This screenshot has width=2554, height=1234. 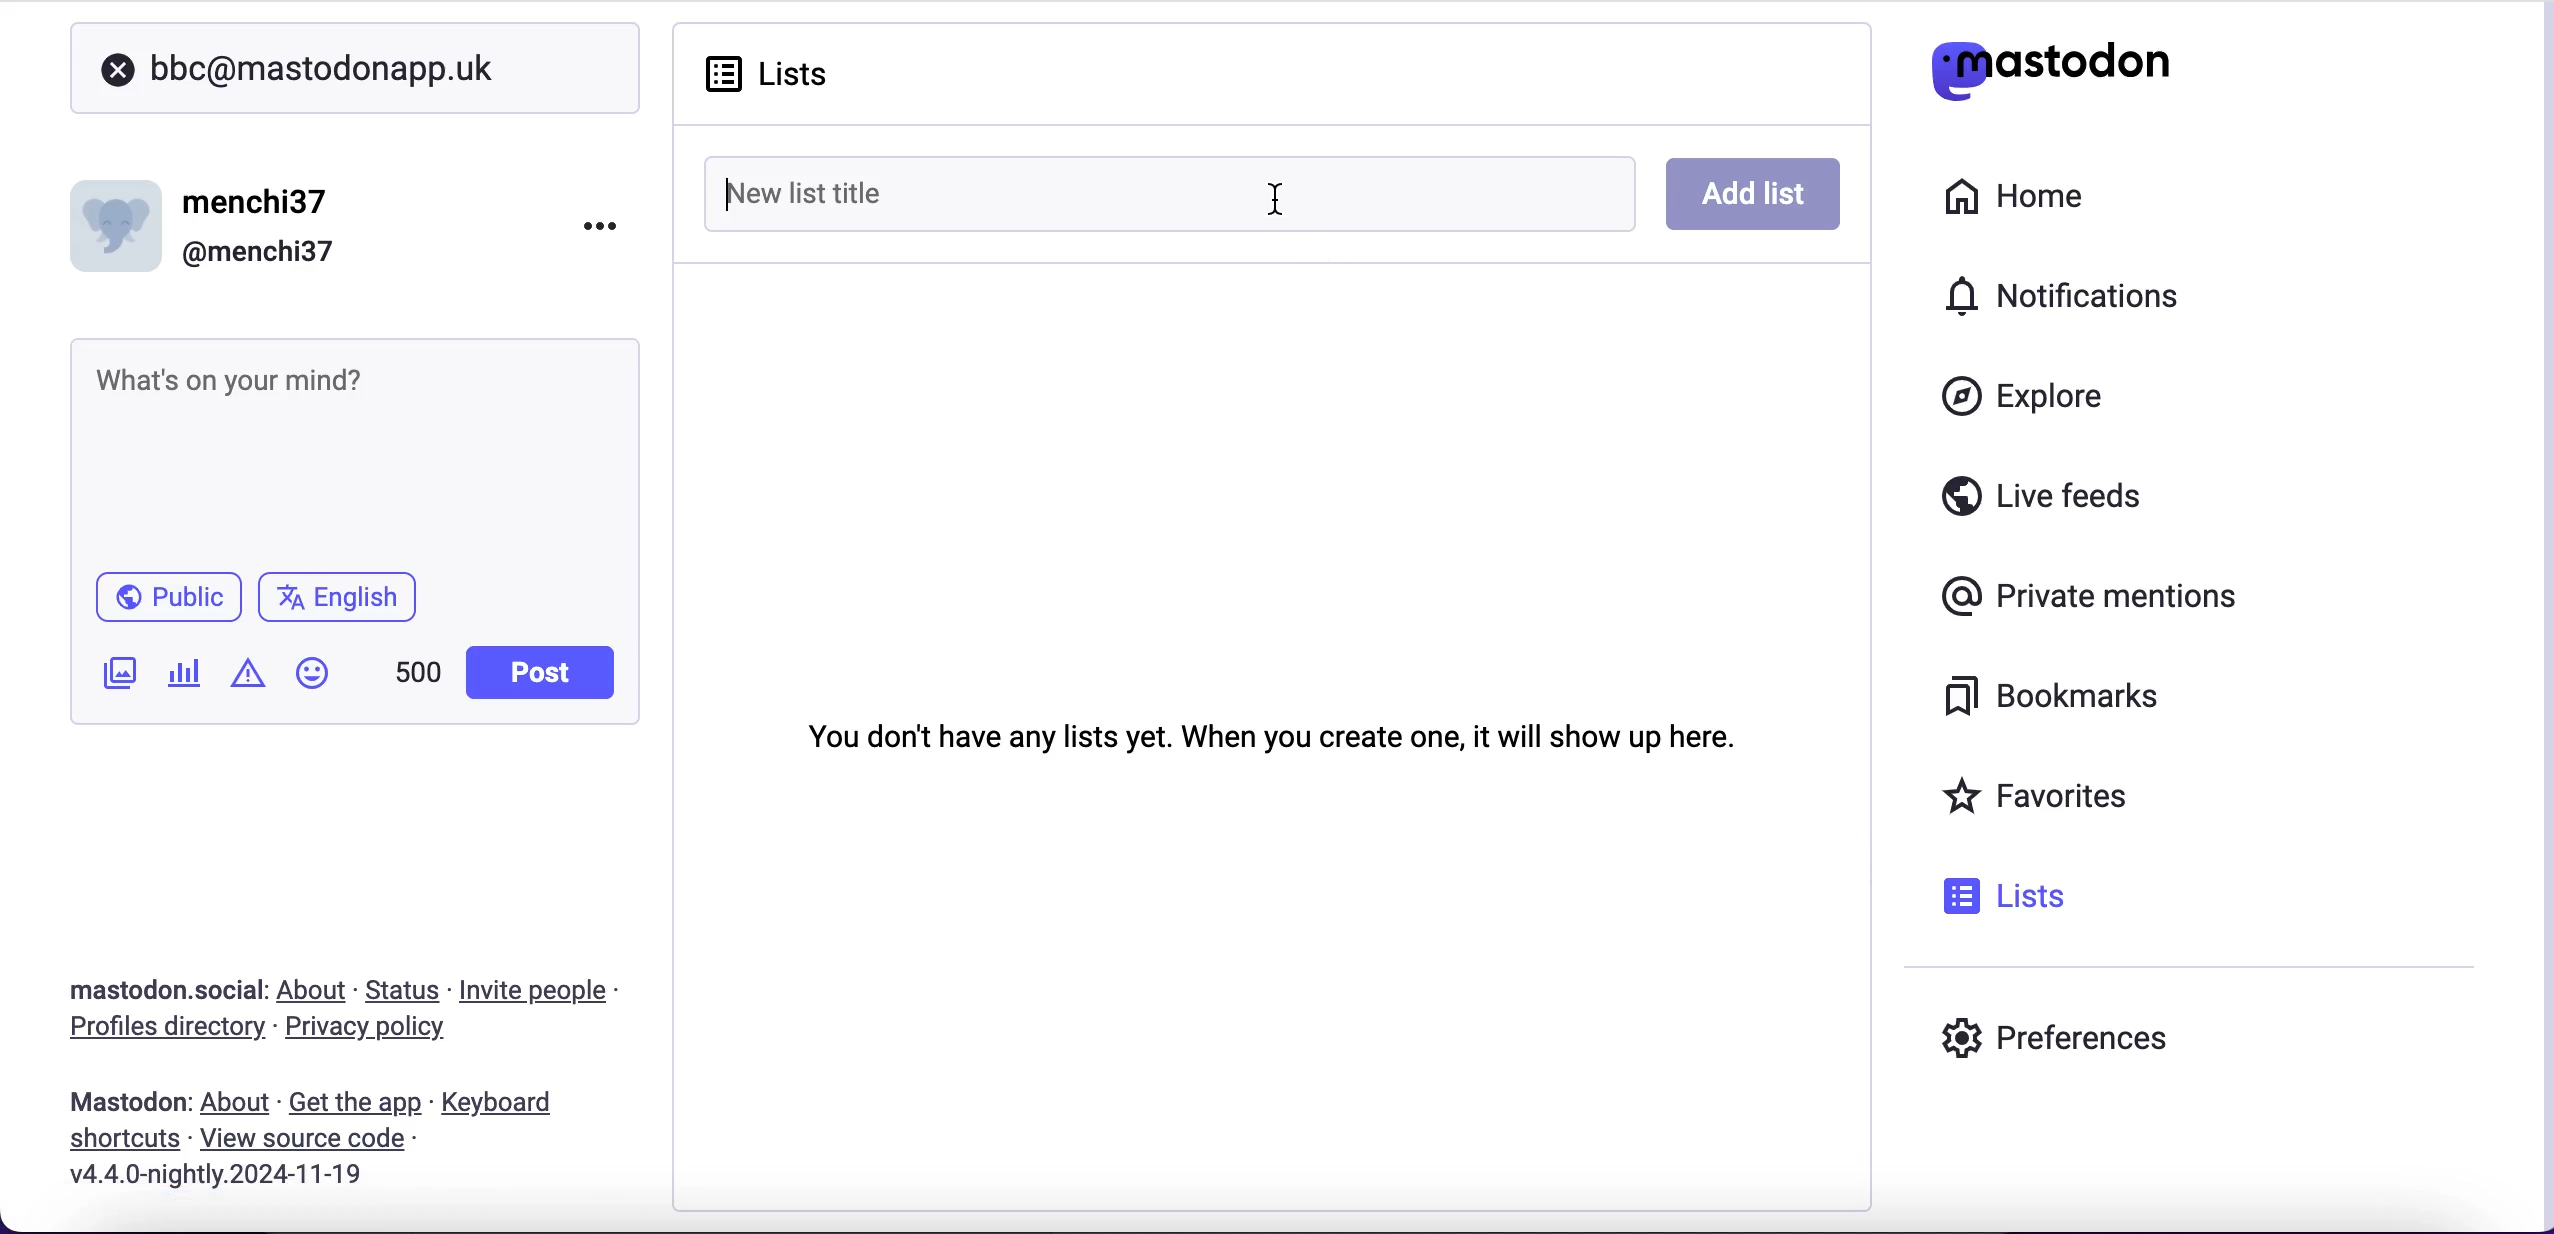 What do you see at coordinates (2050, 65) in the screenshot?
I see `mastodon logo` at bounding box center [2050, 65].